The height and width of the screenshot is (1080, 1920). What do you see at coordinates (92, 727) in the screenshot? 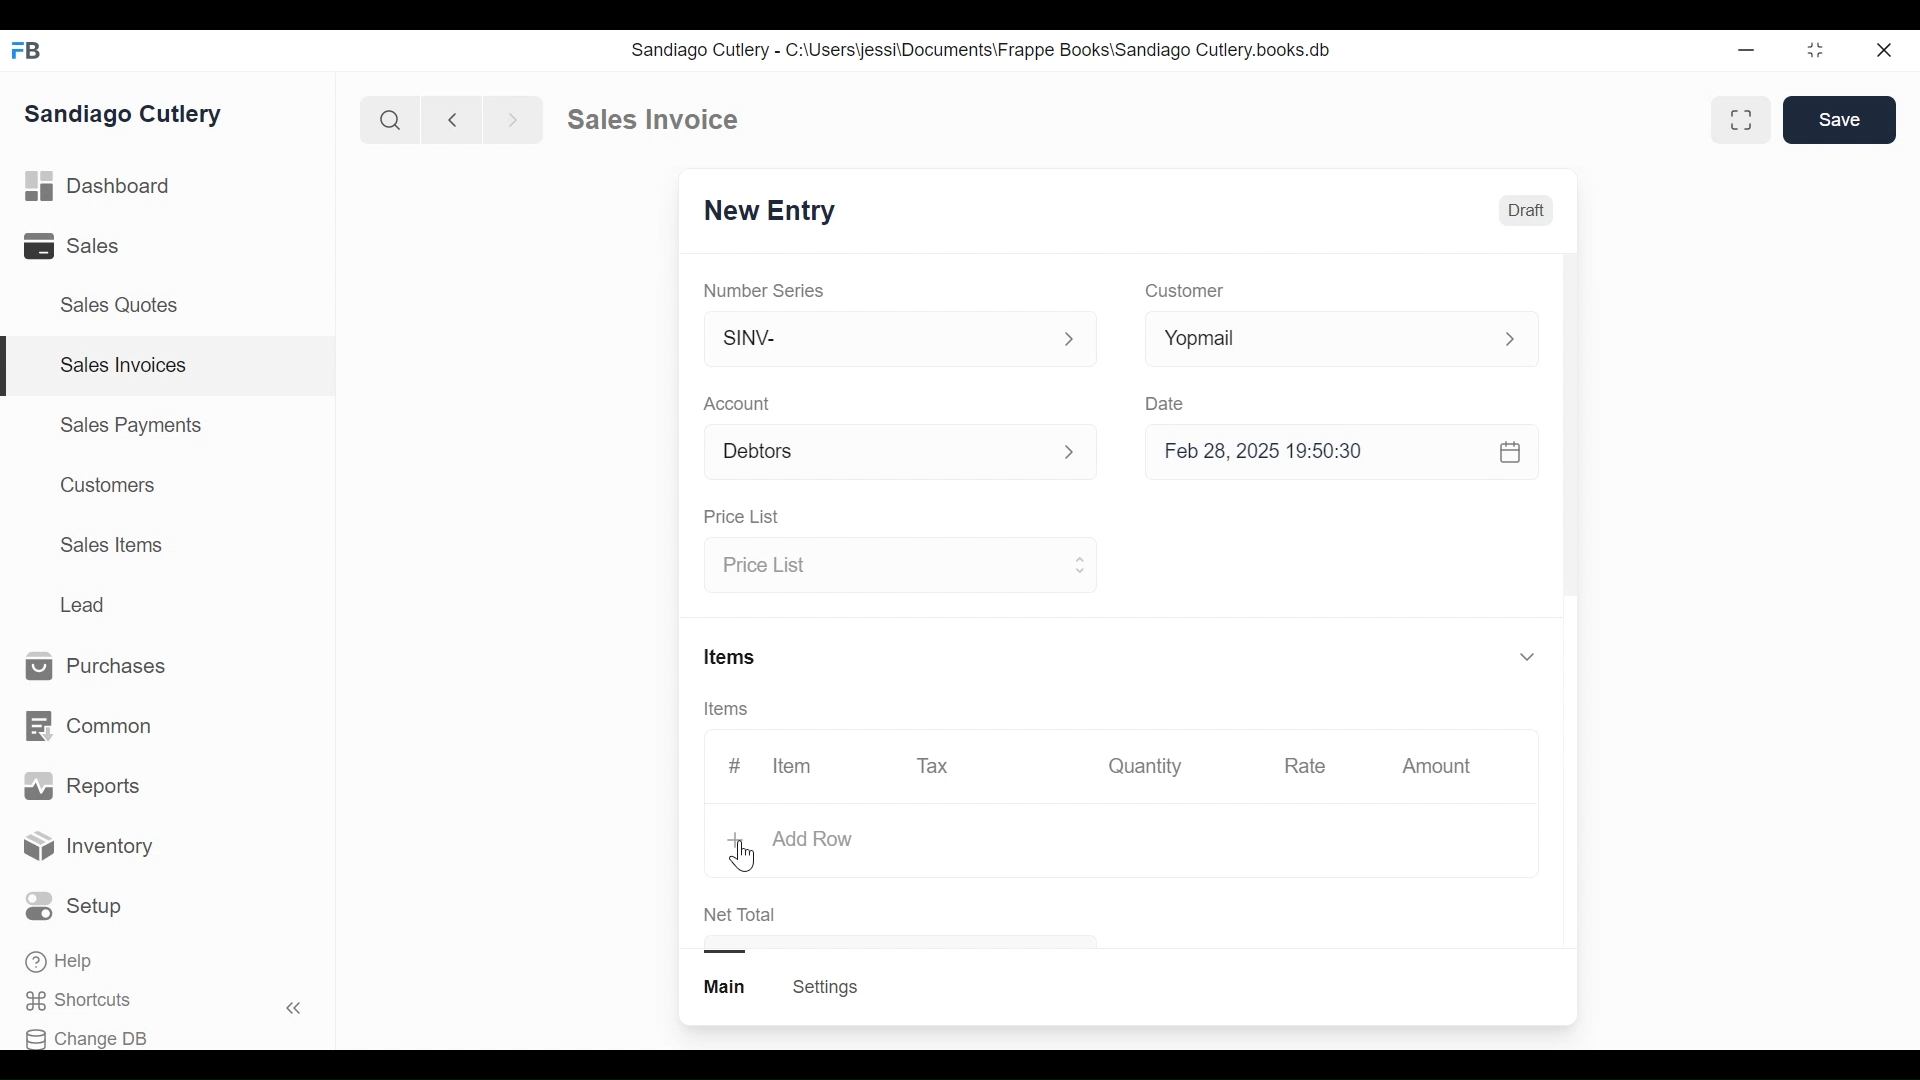
I see `Common` at bounding box center [92, 727].